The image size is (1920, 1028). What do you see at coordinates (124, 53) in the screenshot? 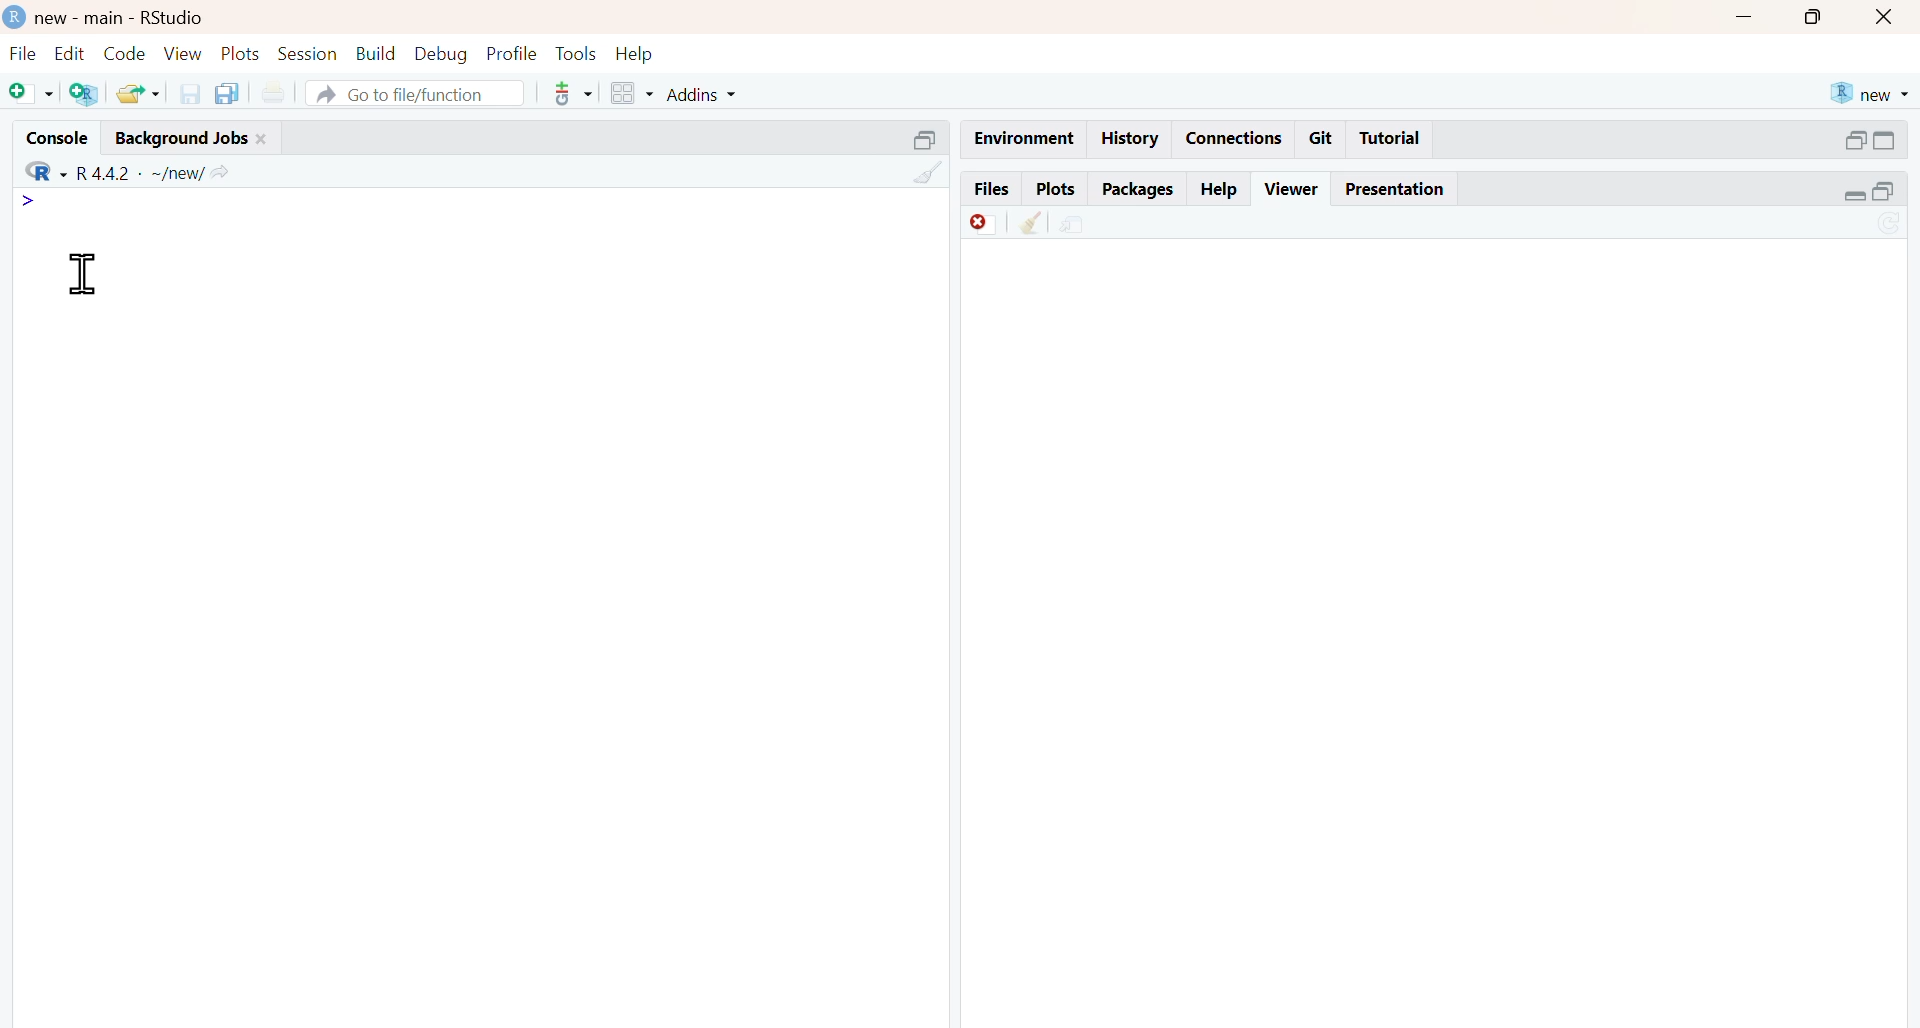
I see `code` at bounding box center [124, 53].